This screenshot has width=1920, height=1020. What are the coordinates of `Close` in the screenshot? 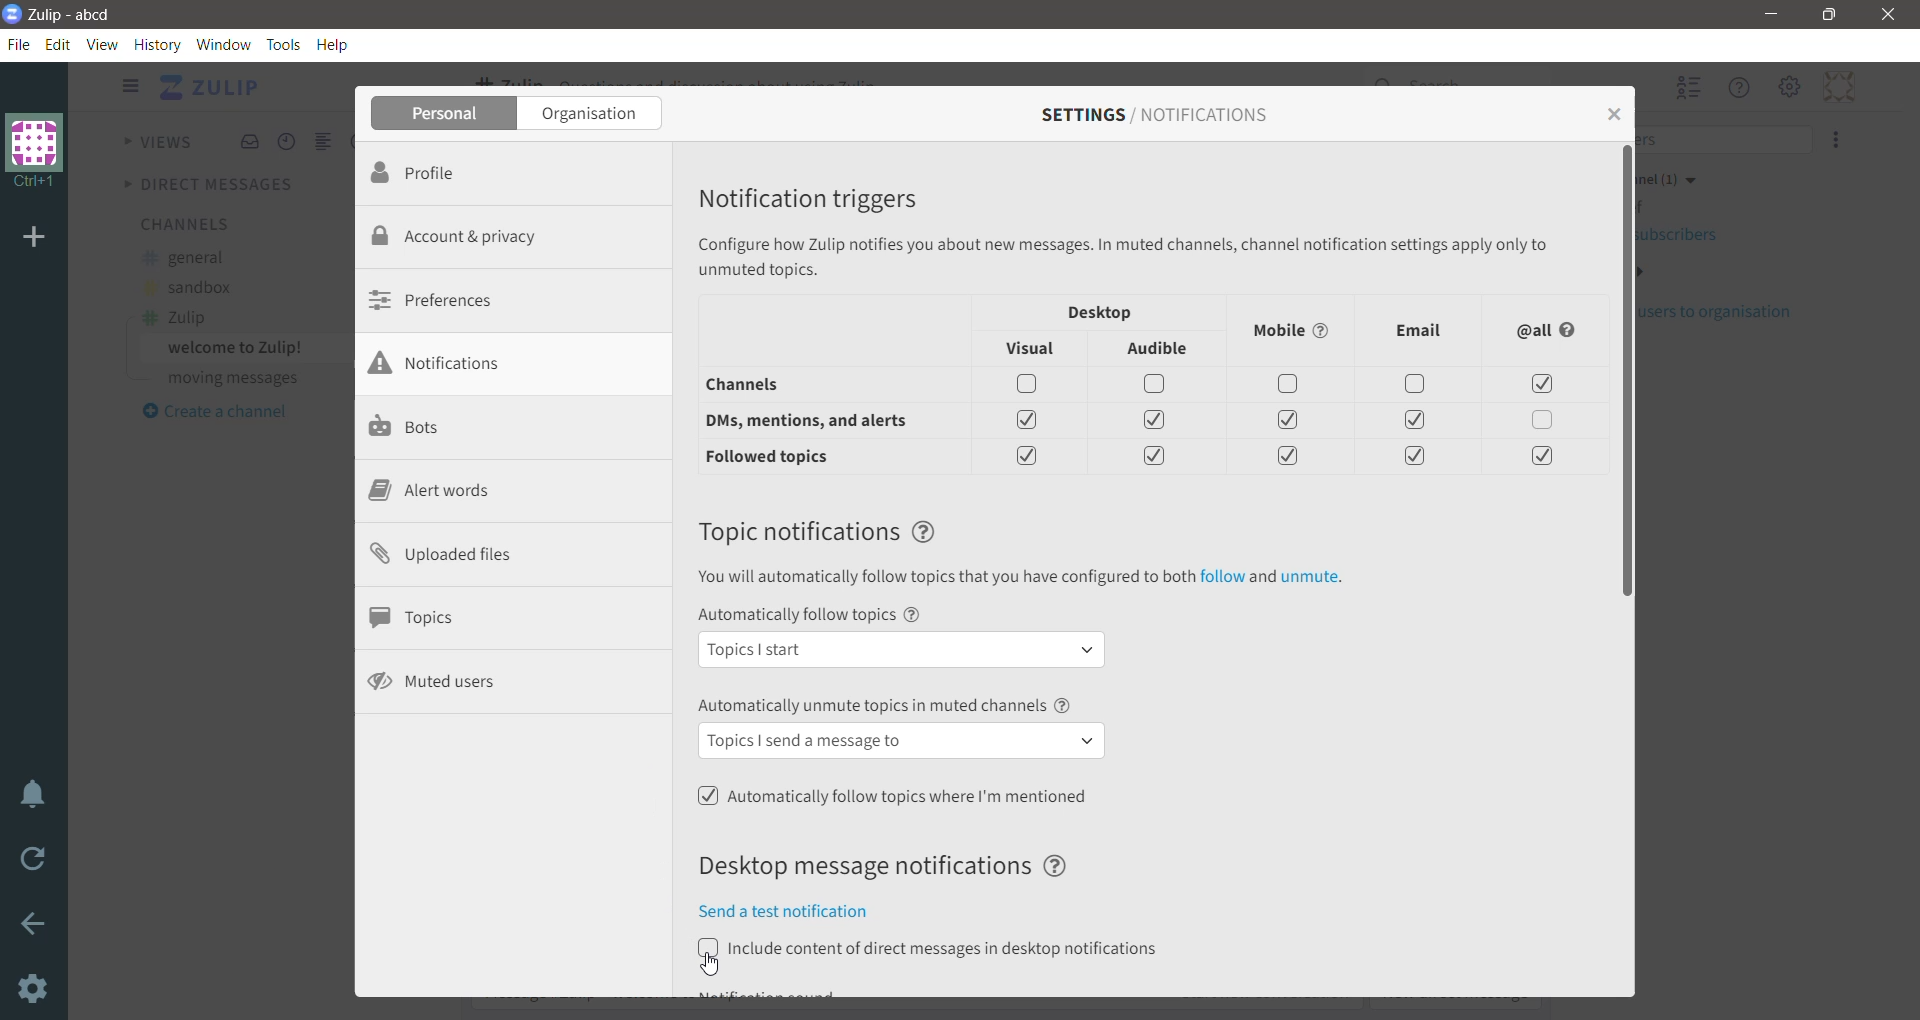 It's located at (1612, 112).